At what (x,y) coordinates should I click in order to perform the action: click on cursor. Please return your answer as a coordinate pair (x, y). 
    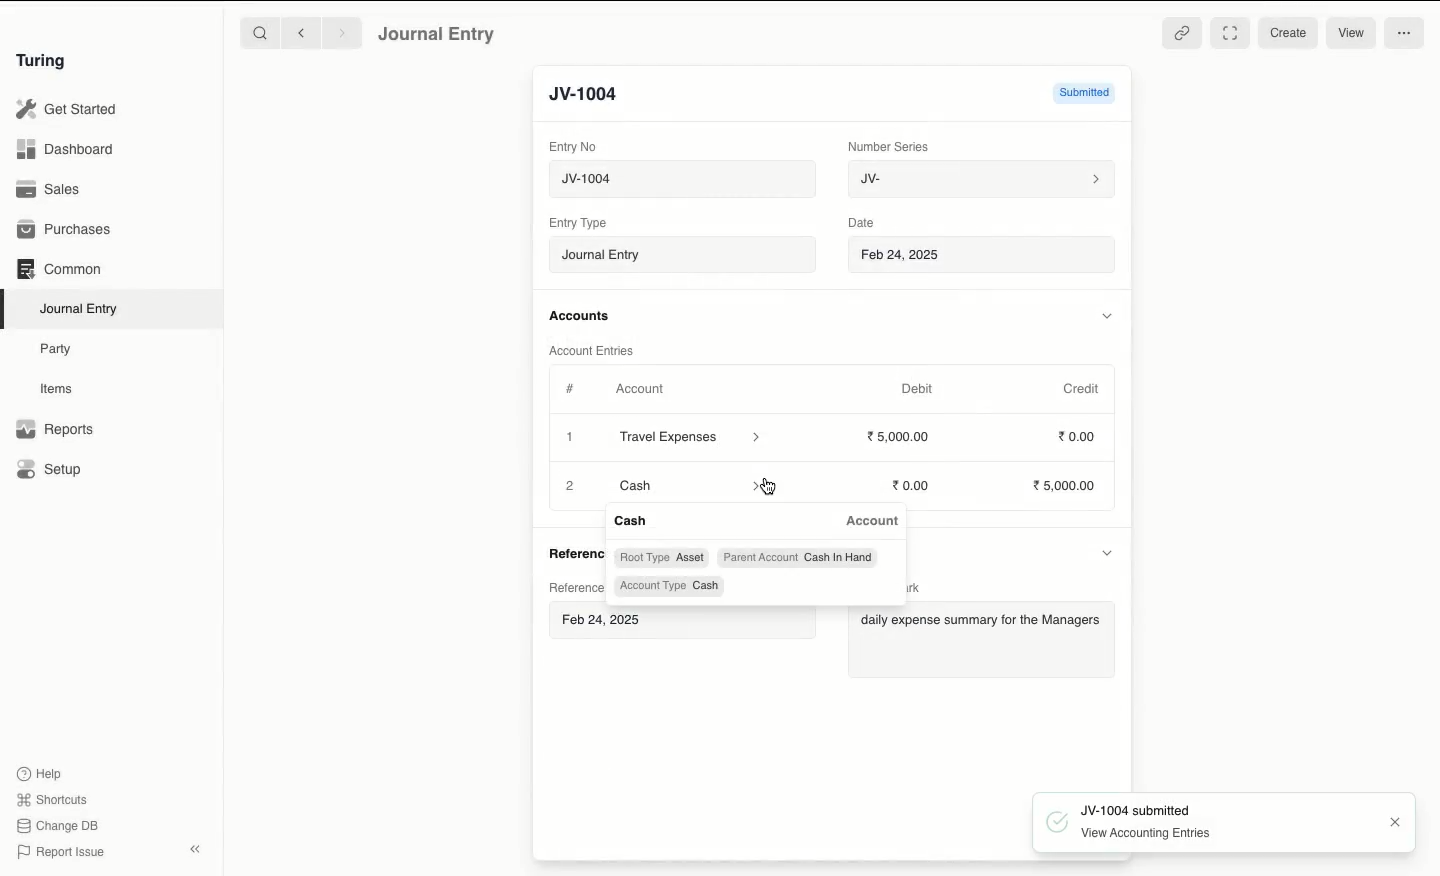
    Looking at the image, I should click on (769, 489).